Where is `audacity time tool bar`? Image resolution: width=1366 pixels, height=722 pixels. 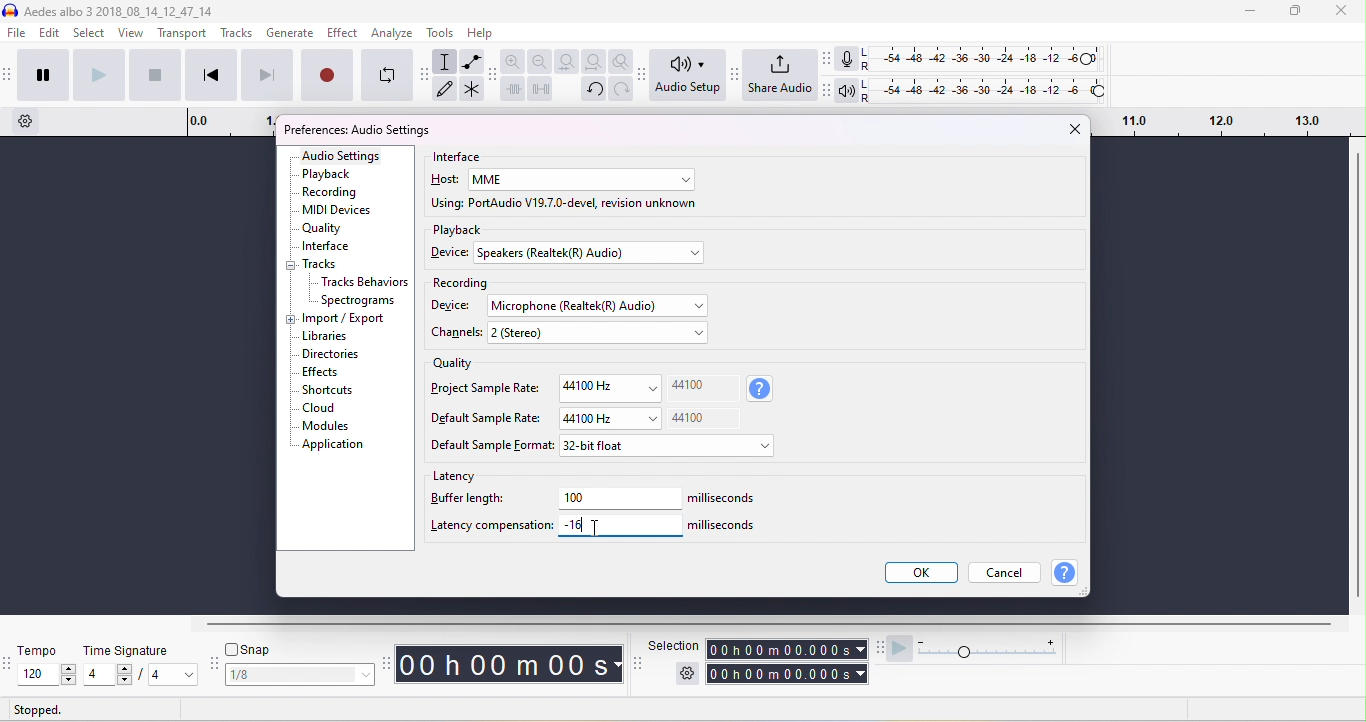 audacity time tool bar is located at coordinates (389, 662).